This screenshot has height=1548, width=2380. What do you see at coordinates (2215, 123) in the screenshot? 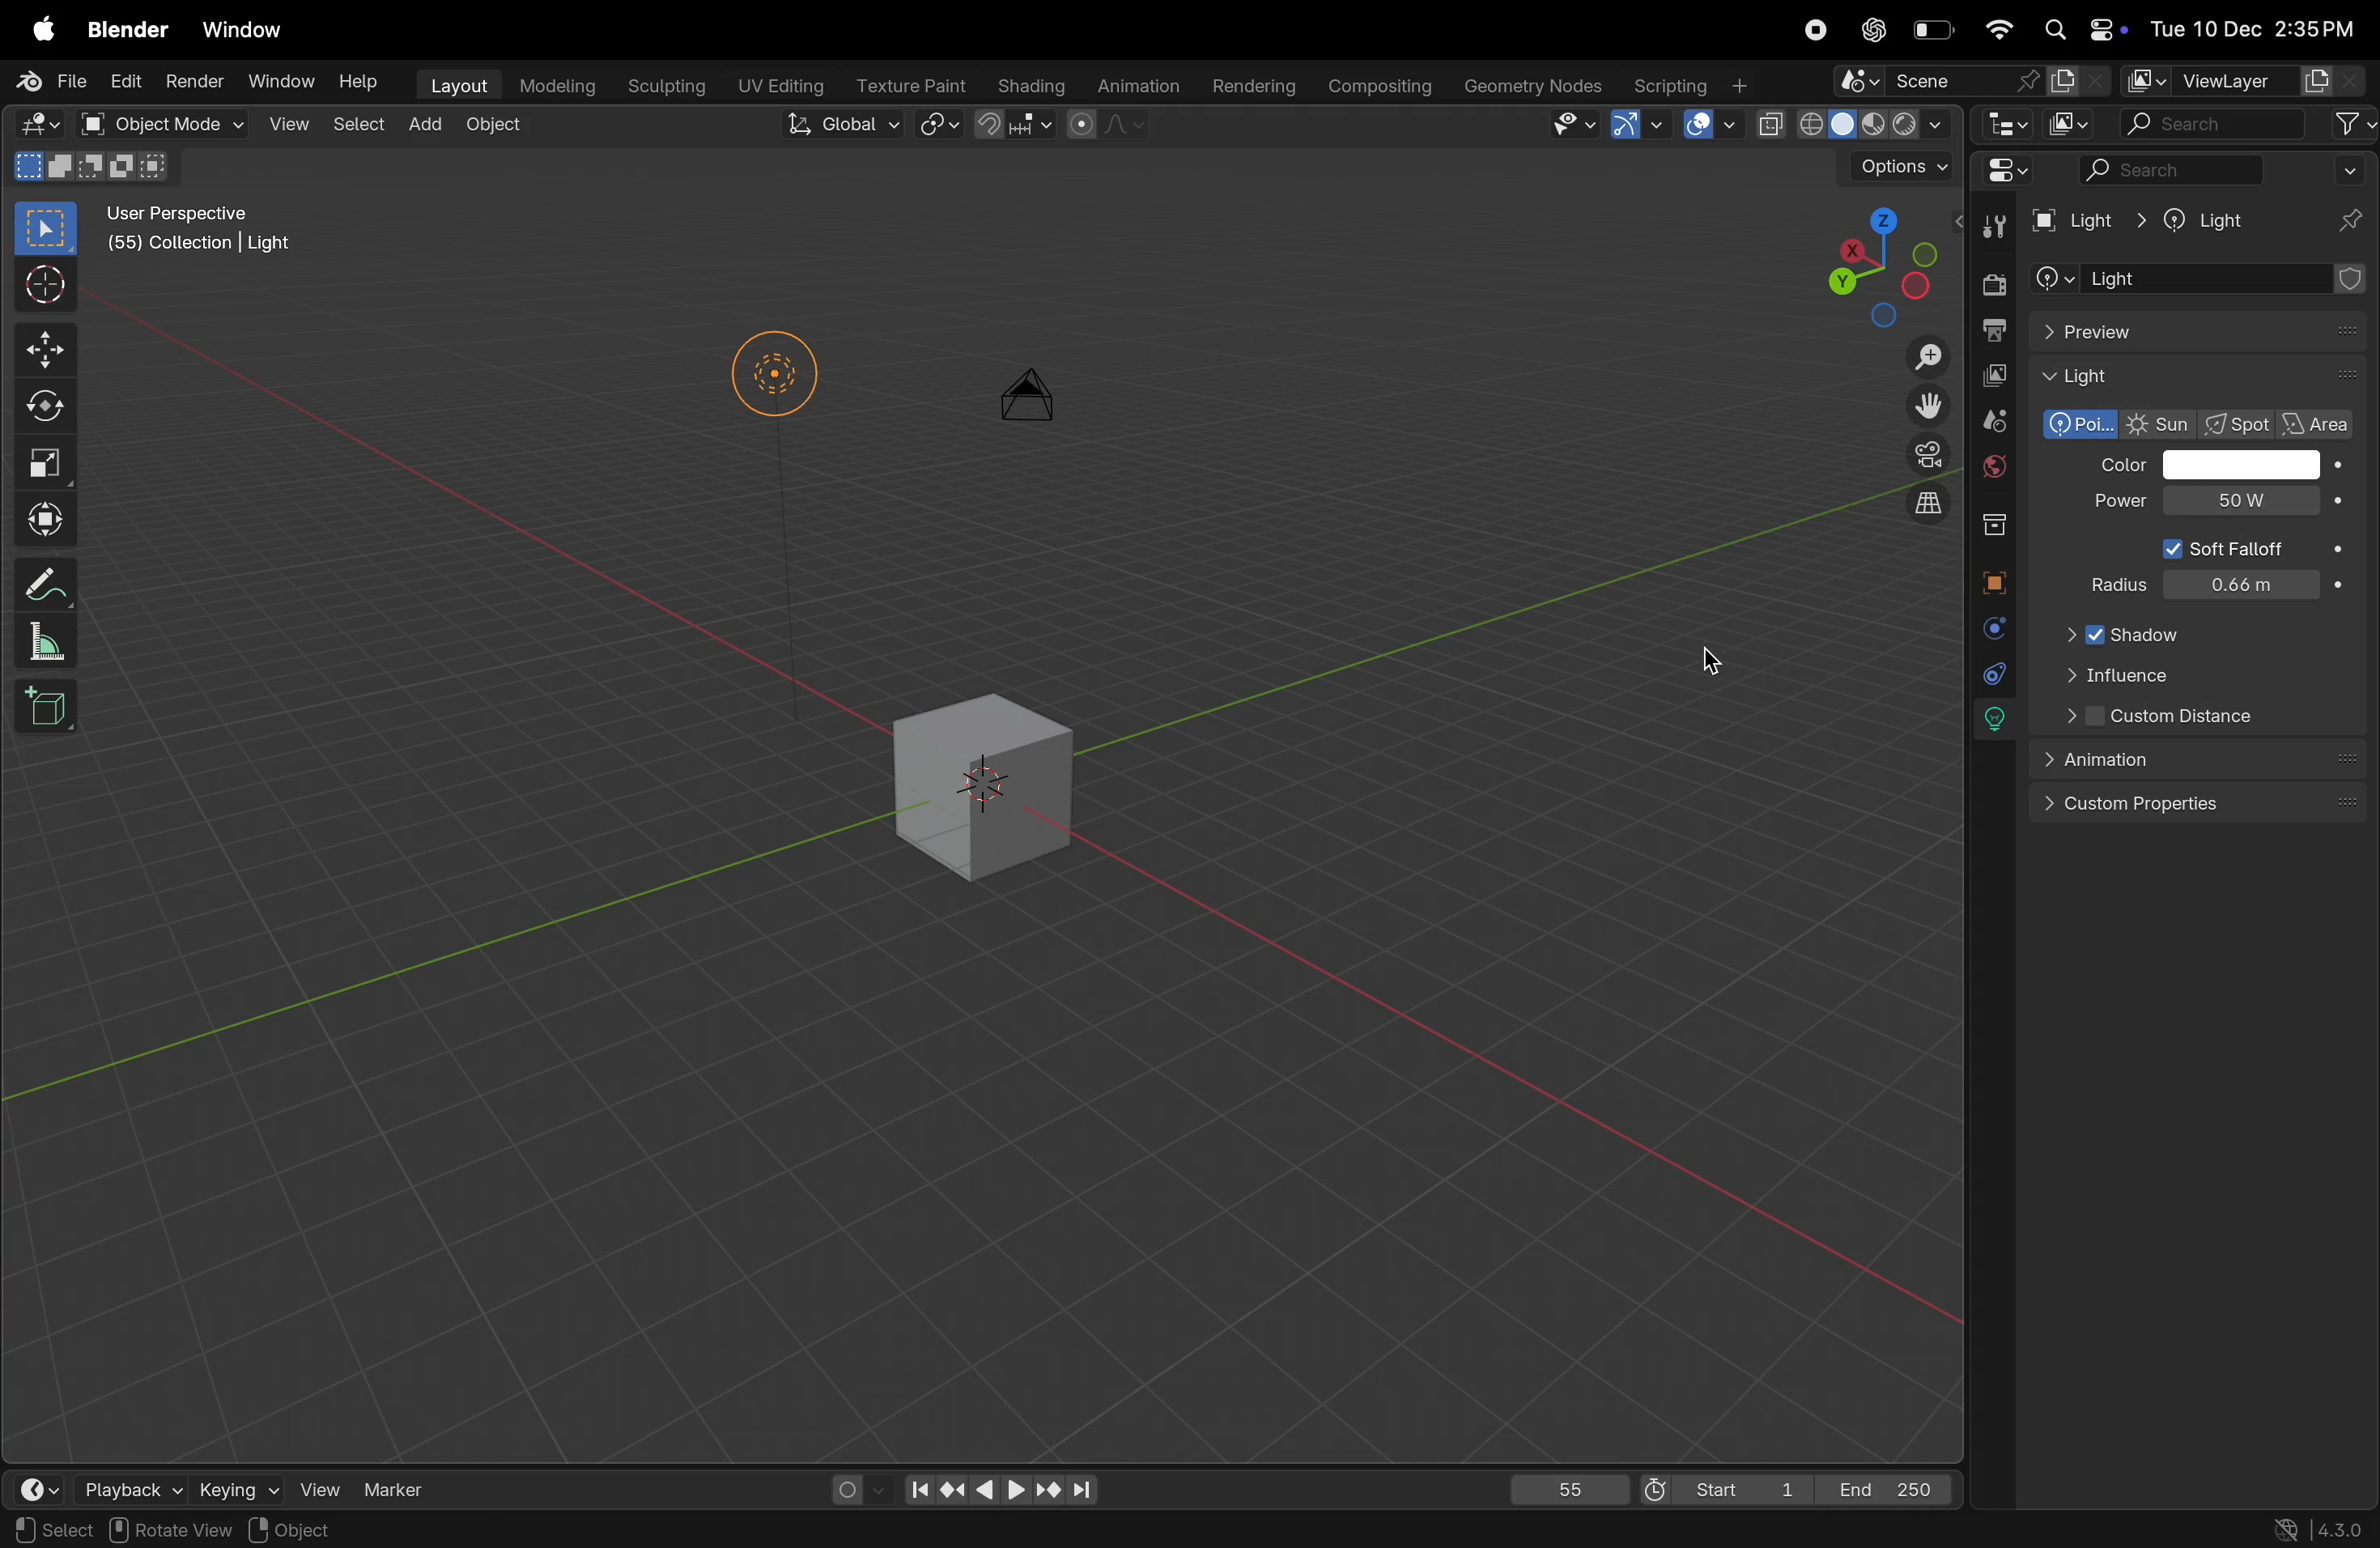
I see `search` at bounding box center [2215, 123].